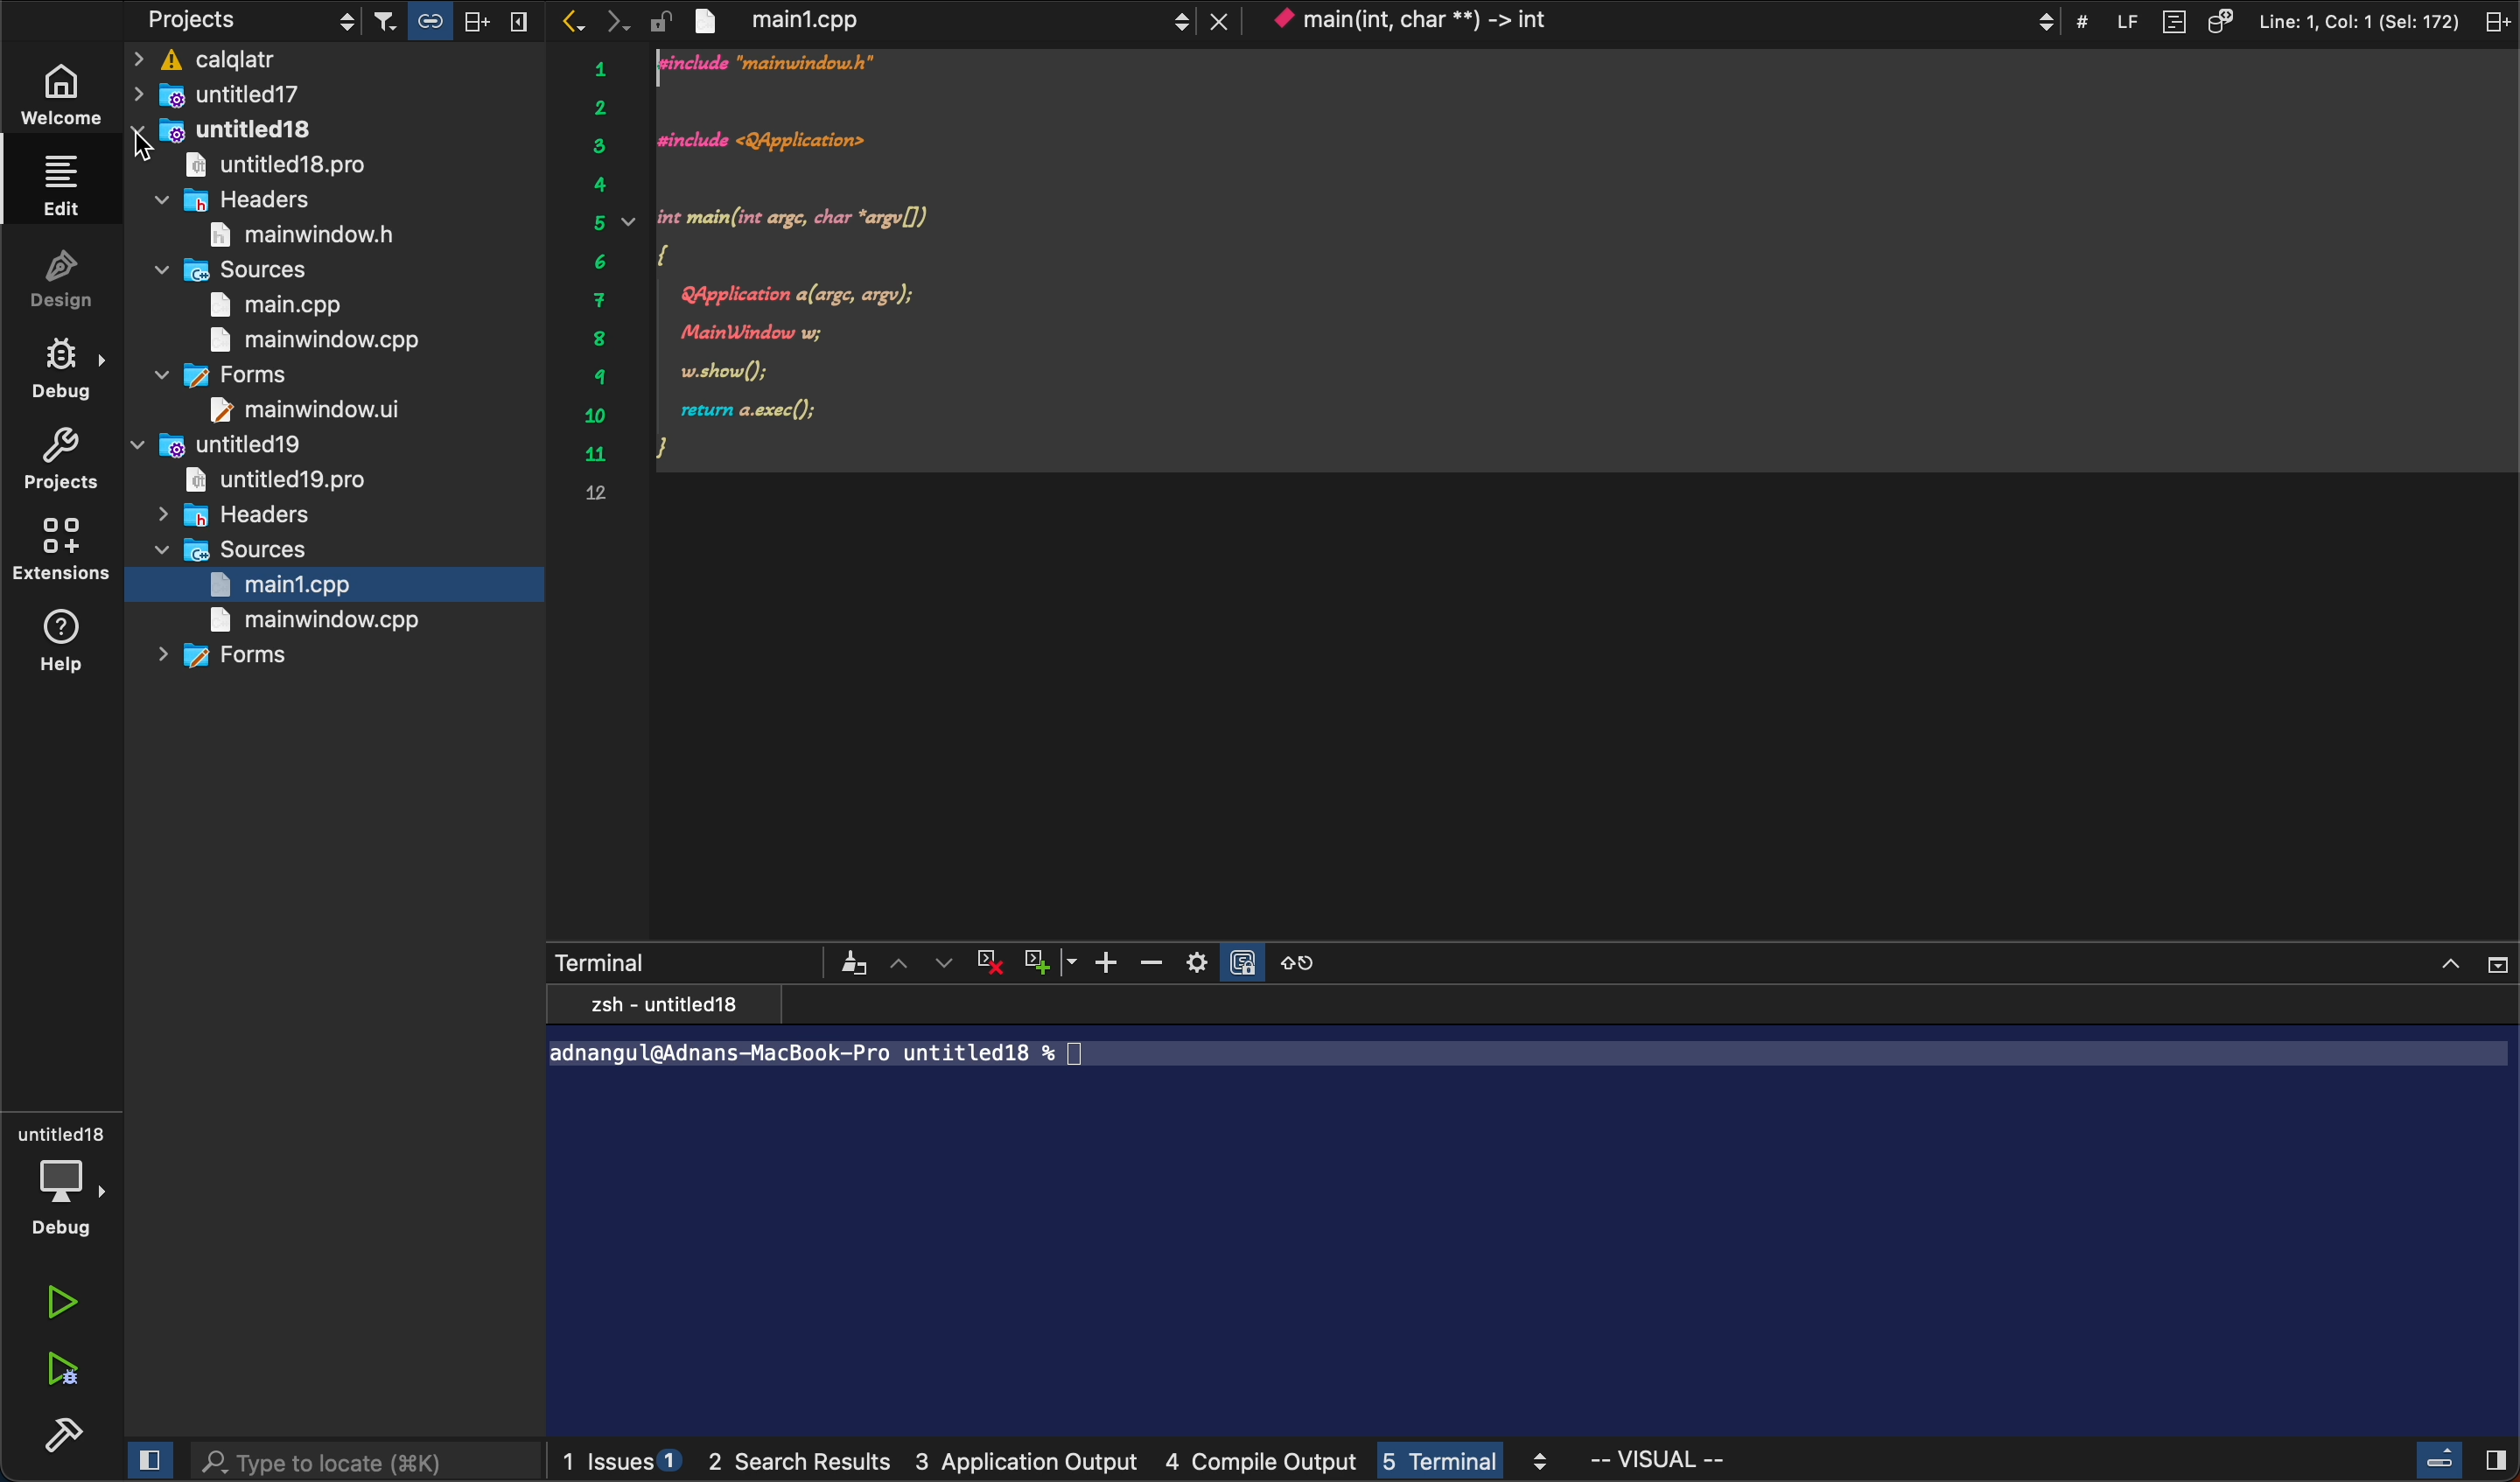 This screenshot has height=1482, width=2520. Describe the element at coordinates (2432, 962) in the screenshot. I see `close` at that location.